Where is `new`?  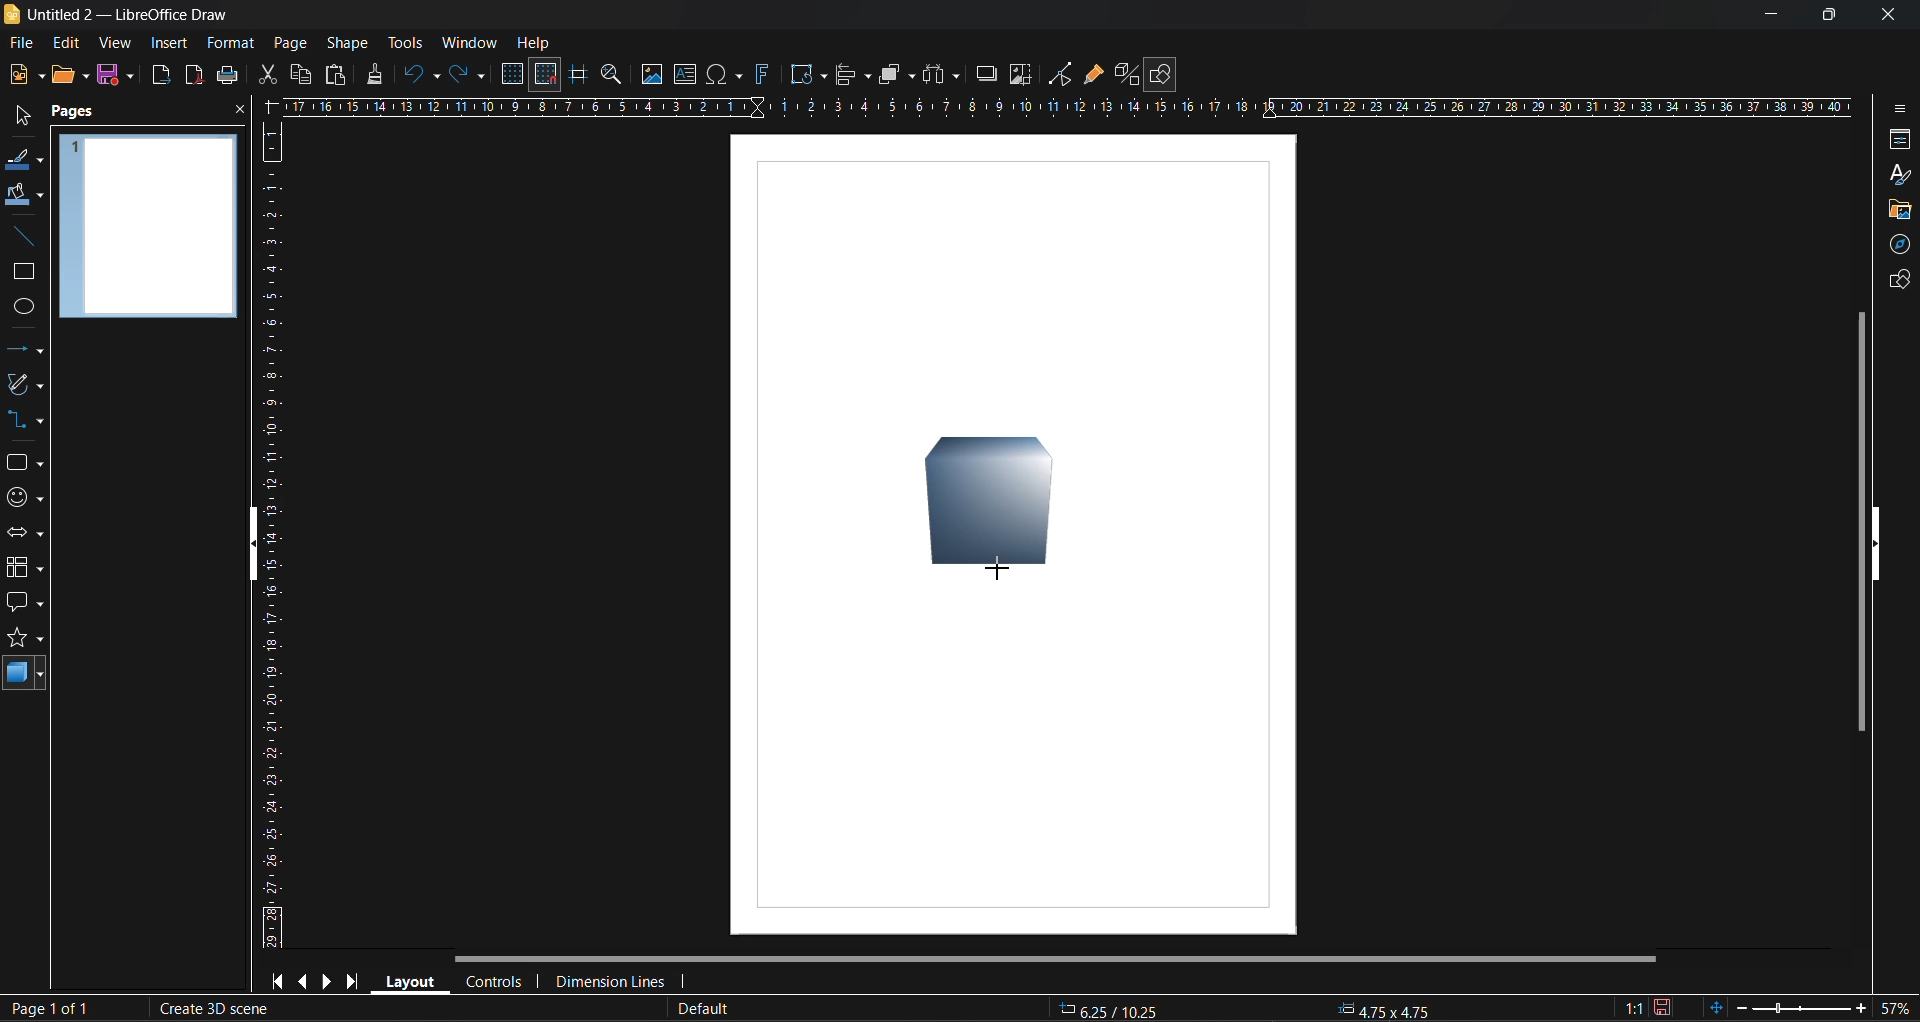 new is located at coordinates (27, 76).